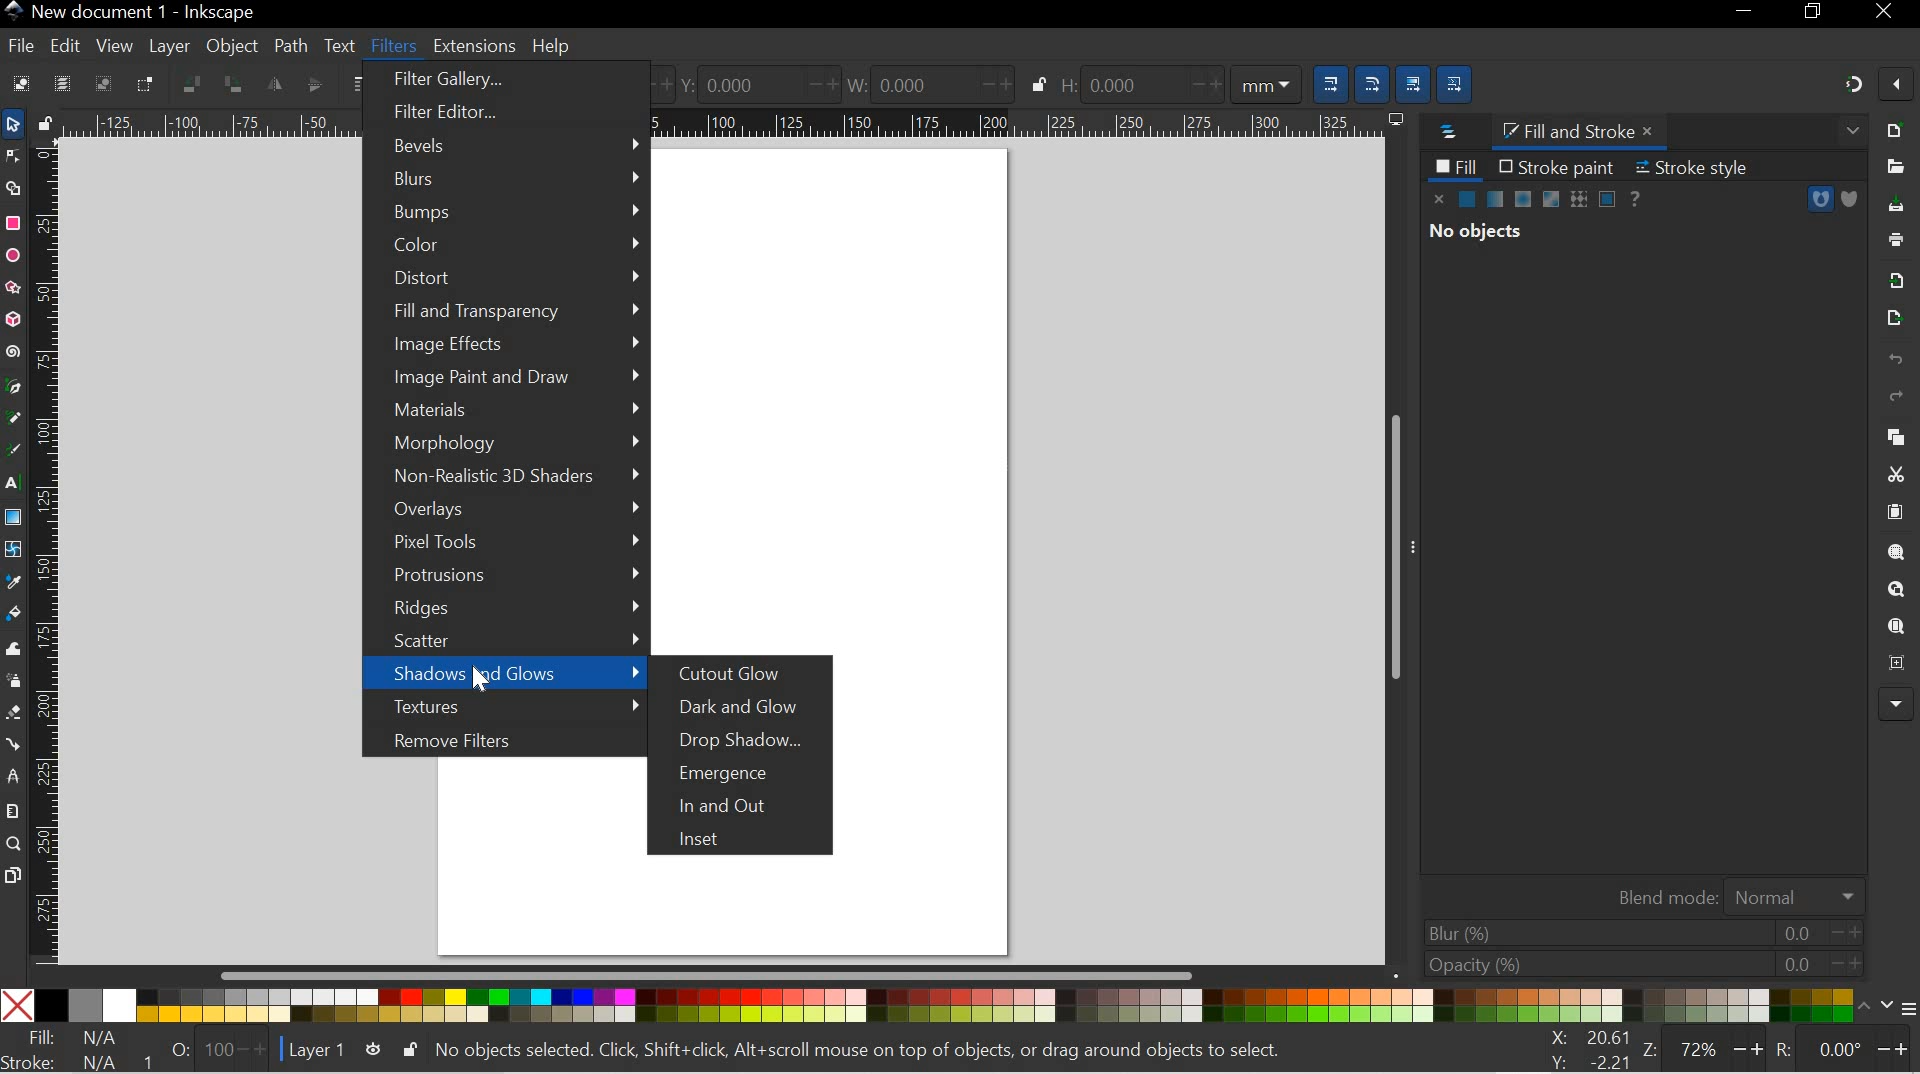  Describe the element at coordinates (112, 45) in the screenshot. I see `VIEW` at that location.